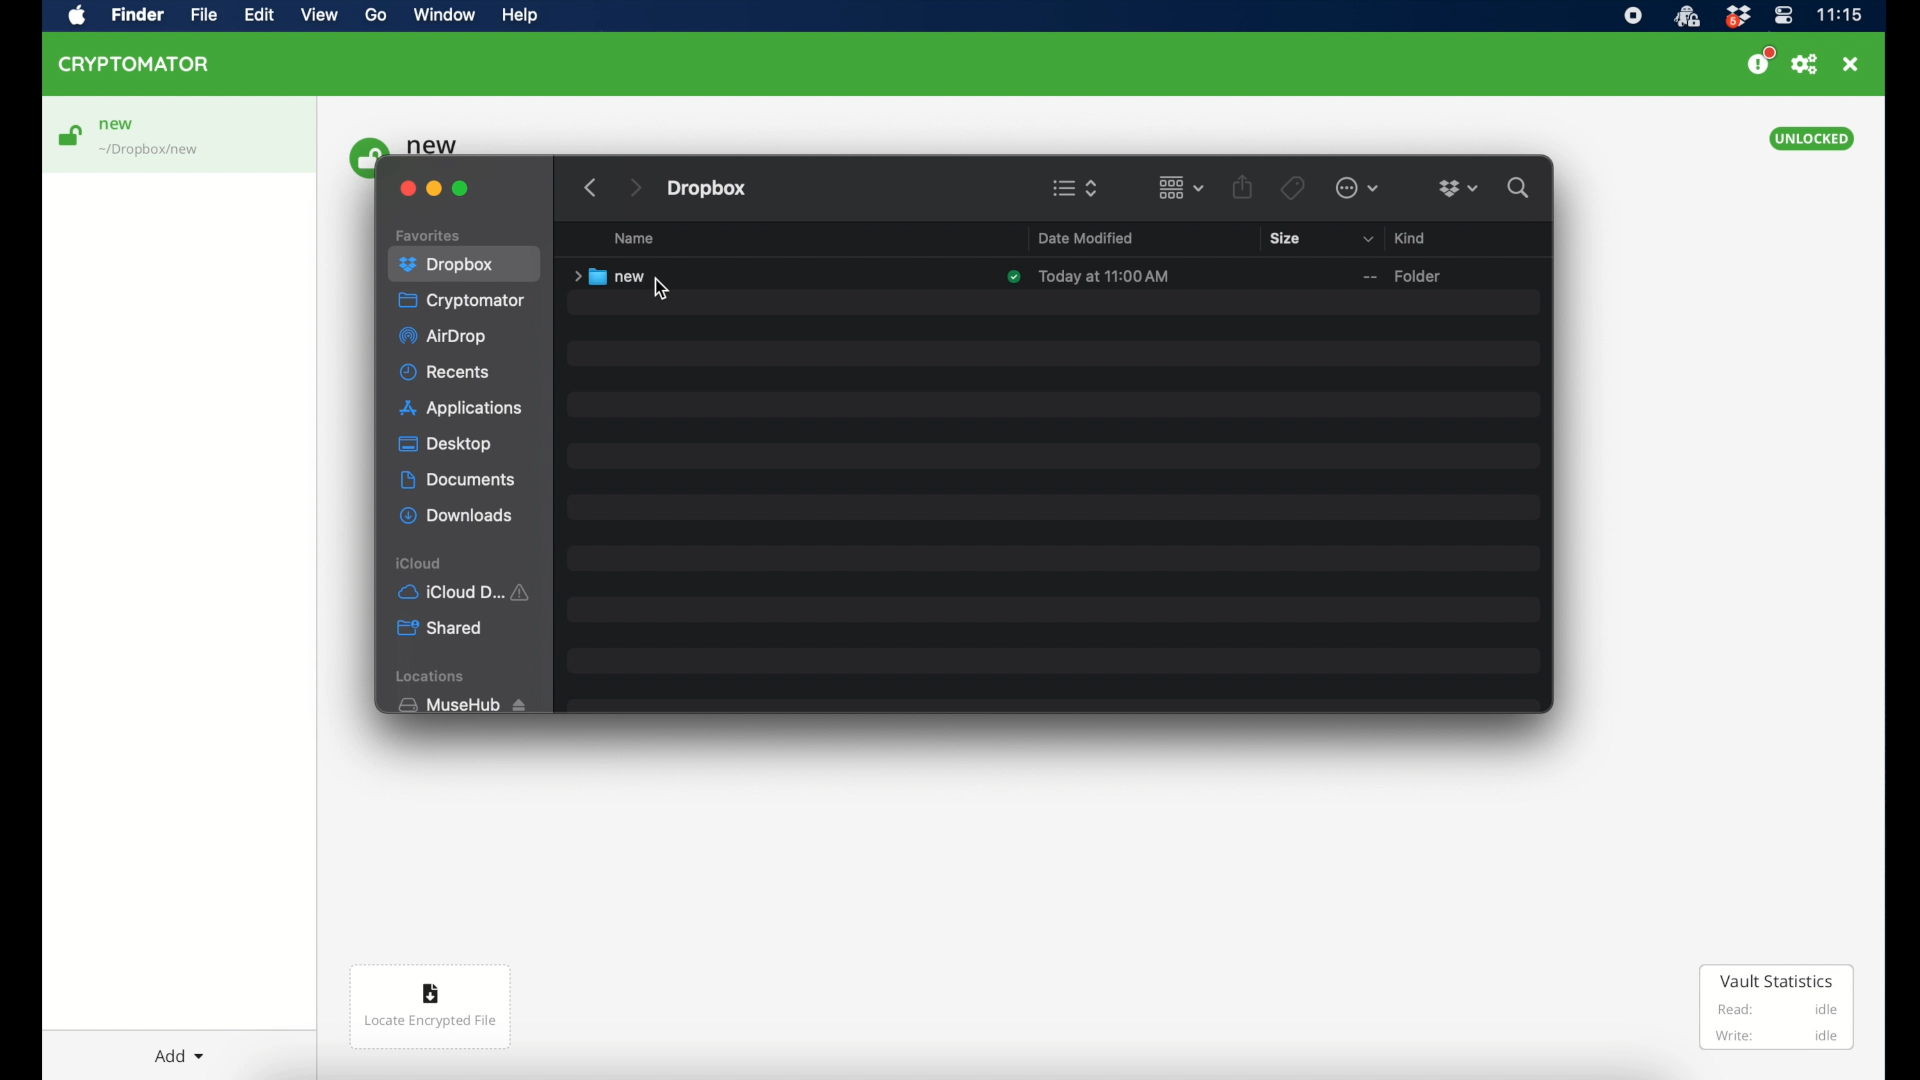 This screenshot has width=1920, height=1080. Describe the element at coordinates (1519, 188) in the screenshot. I see `search` at that location.